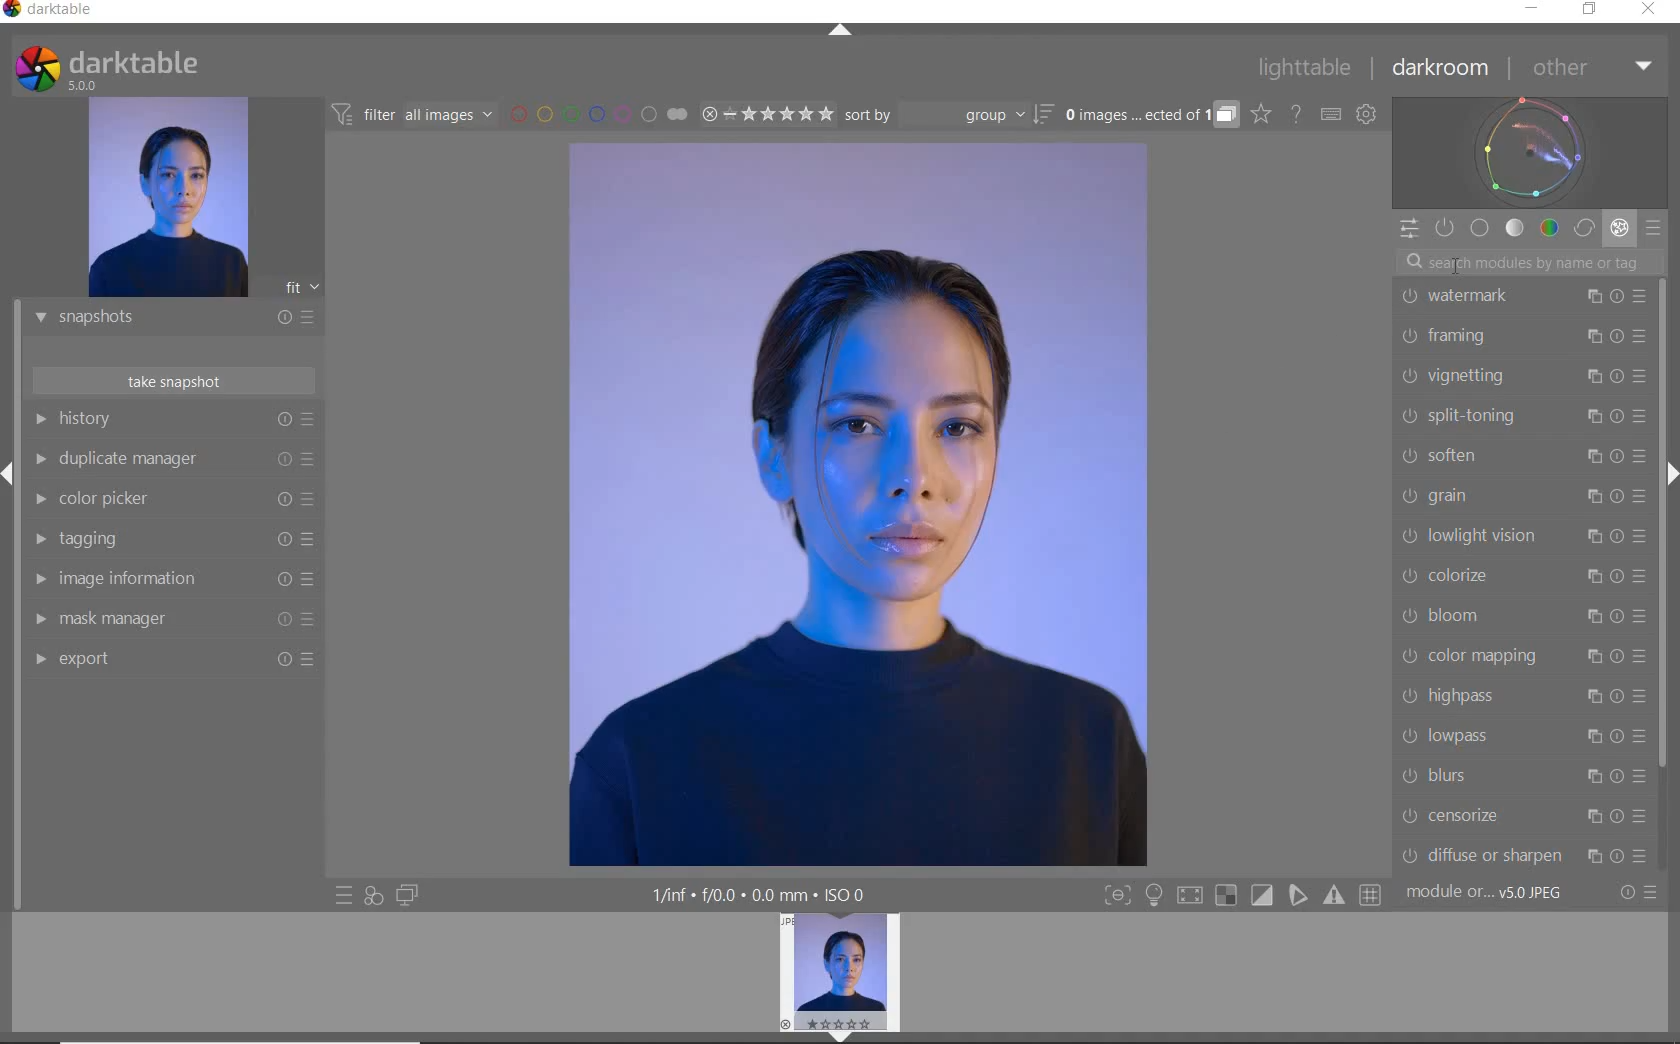 This screenshot has width=1680, height=1044. I want to click on HELP ONLINE, so click(1296, 113).